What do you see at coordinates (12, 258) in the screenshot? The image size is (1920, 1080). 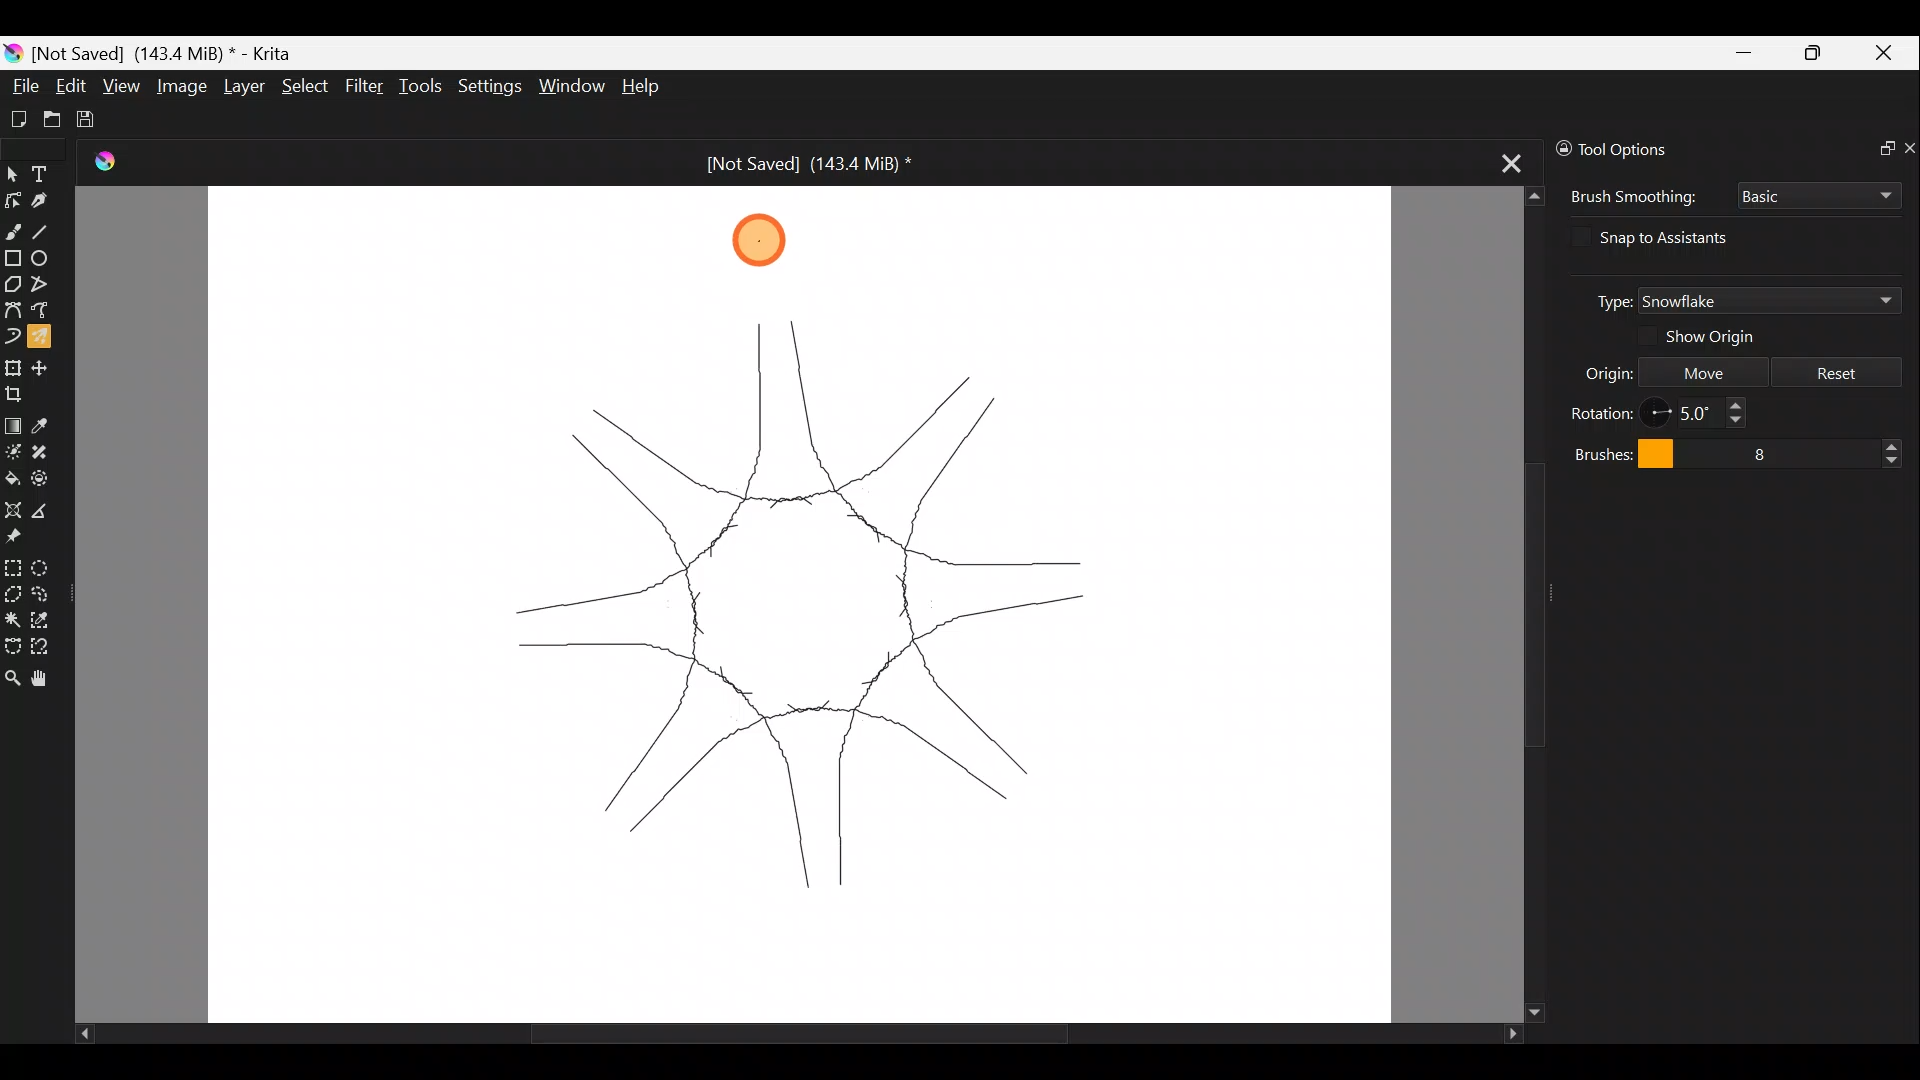 I see `Rectangle` at bounding box center [12, 258].